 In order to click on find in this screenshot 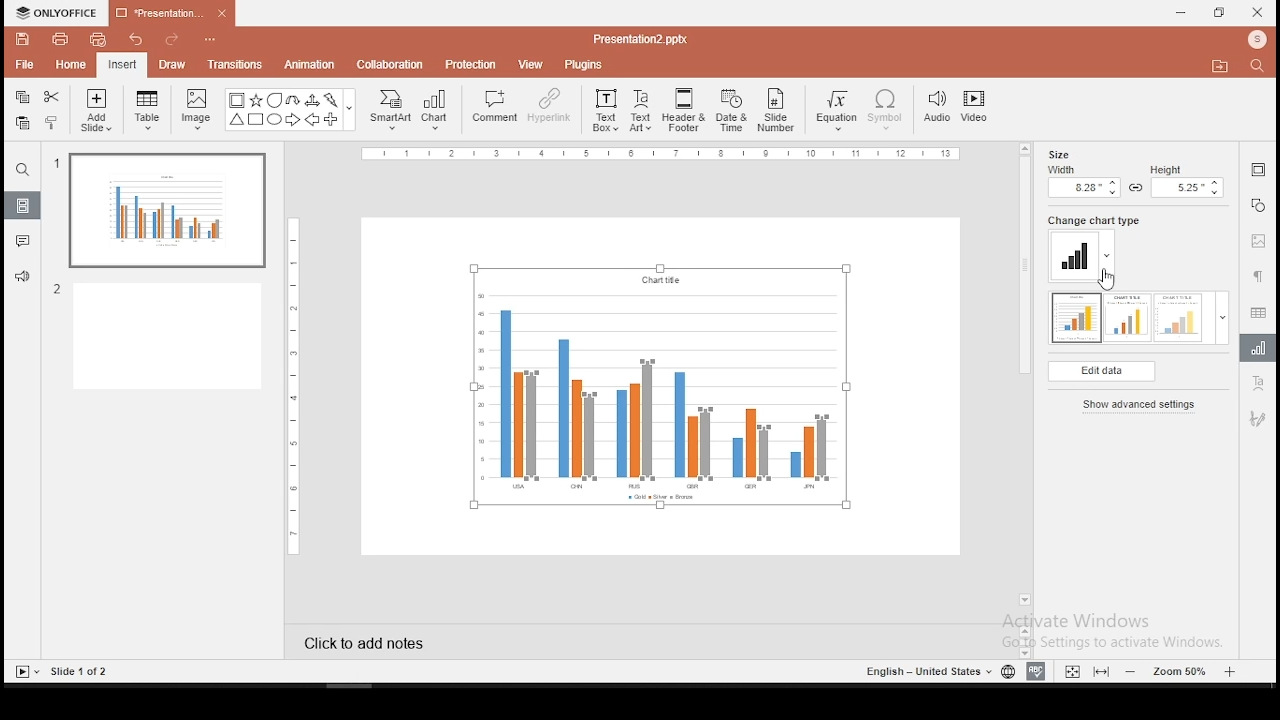, I will do `click(23, 169)`.